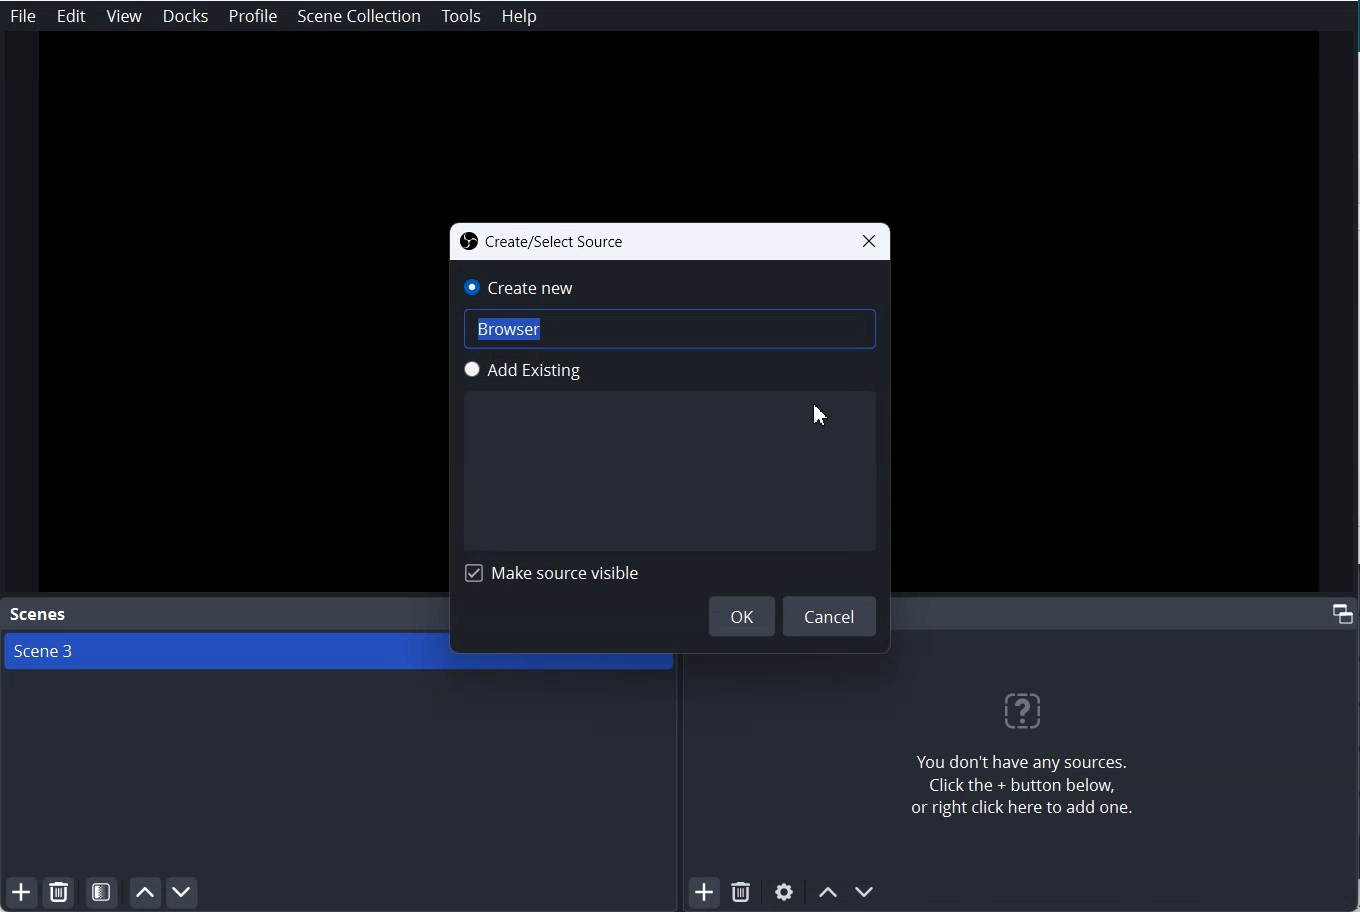 The height and width of the screenshot is (912, 1360). What do you see at coordinates (869, 241) in the screenshot?
I see `Close` at bounding box center [869, 241].